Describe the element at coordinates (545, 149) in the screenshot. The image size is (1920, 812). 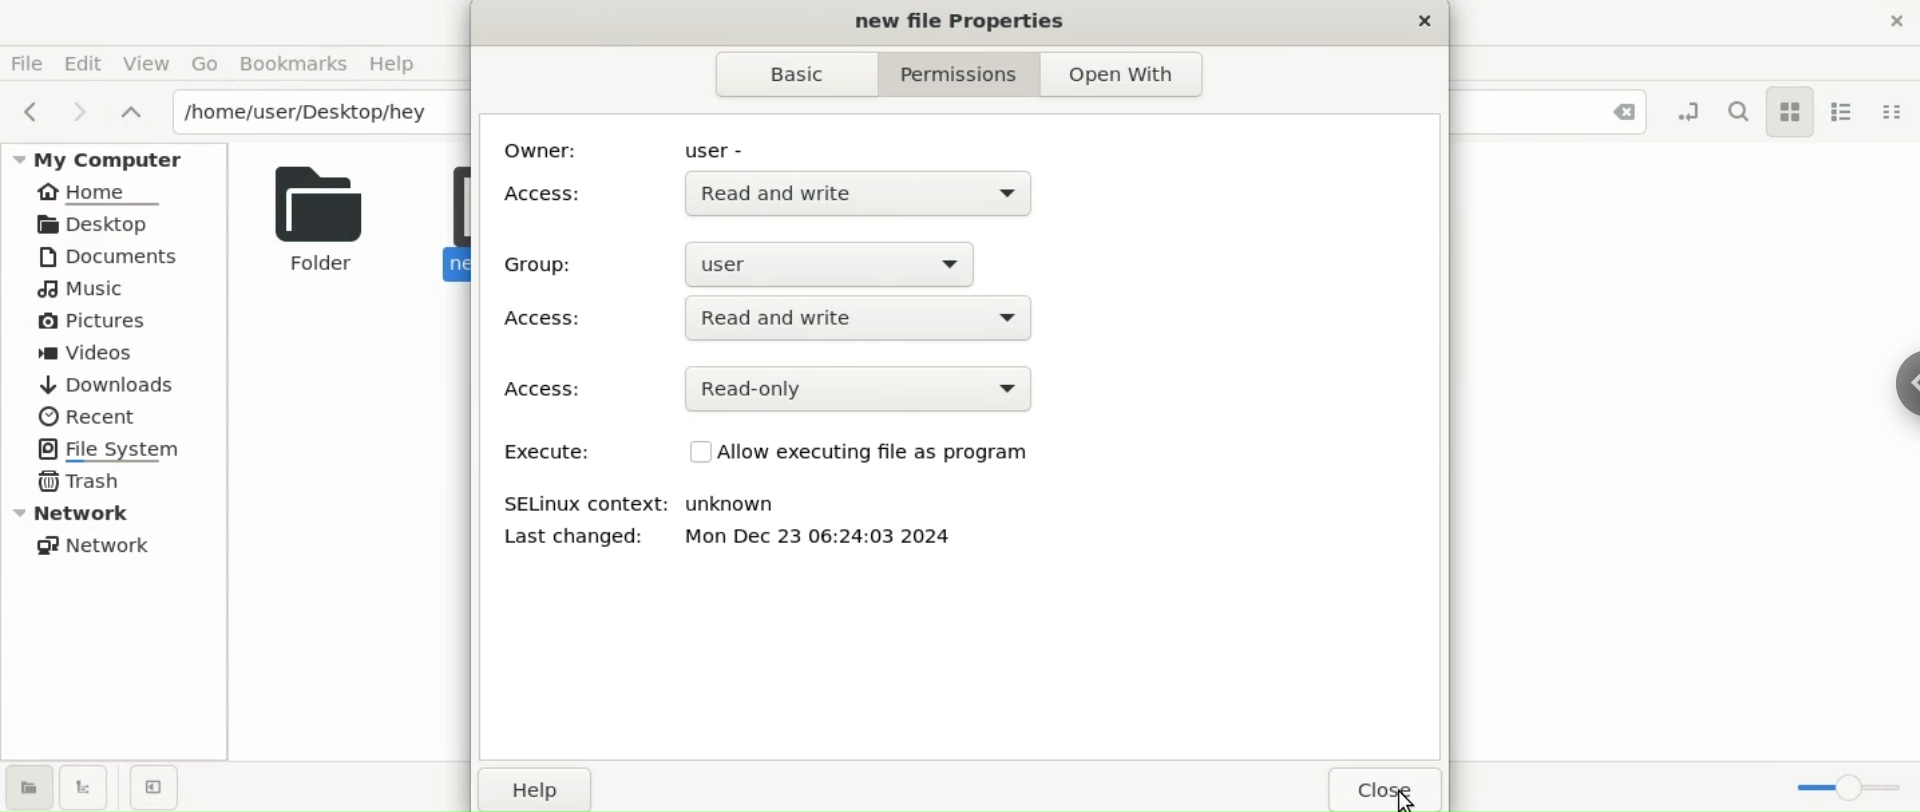
I see `owner:` at that location.